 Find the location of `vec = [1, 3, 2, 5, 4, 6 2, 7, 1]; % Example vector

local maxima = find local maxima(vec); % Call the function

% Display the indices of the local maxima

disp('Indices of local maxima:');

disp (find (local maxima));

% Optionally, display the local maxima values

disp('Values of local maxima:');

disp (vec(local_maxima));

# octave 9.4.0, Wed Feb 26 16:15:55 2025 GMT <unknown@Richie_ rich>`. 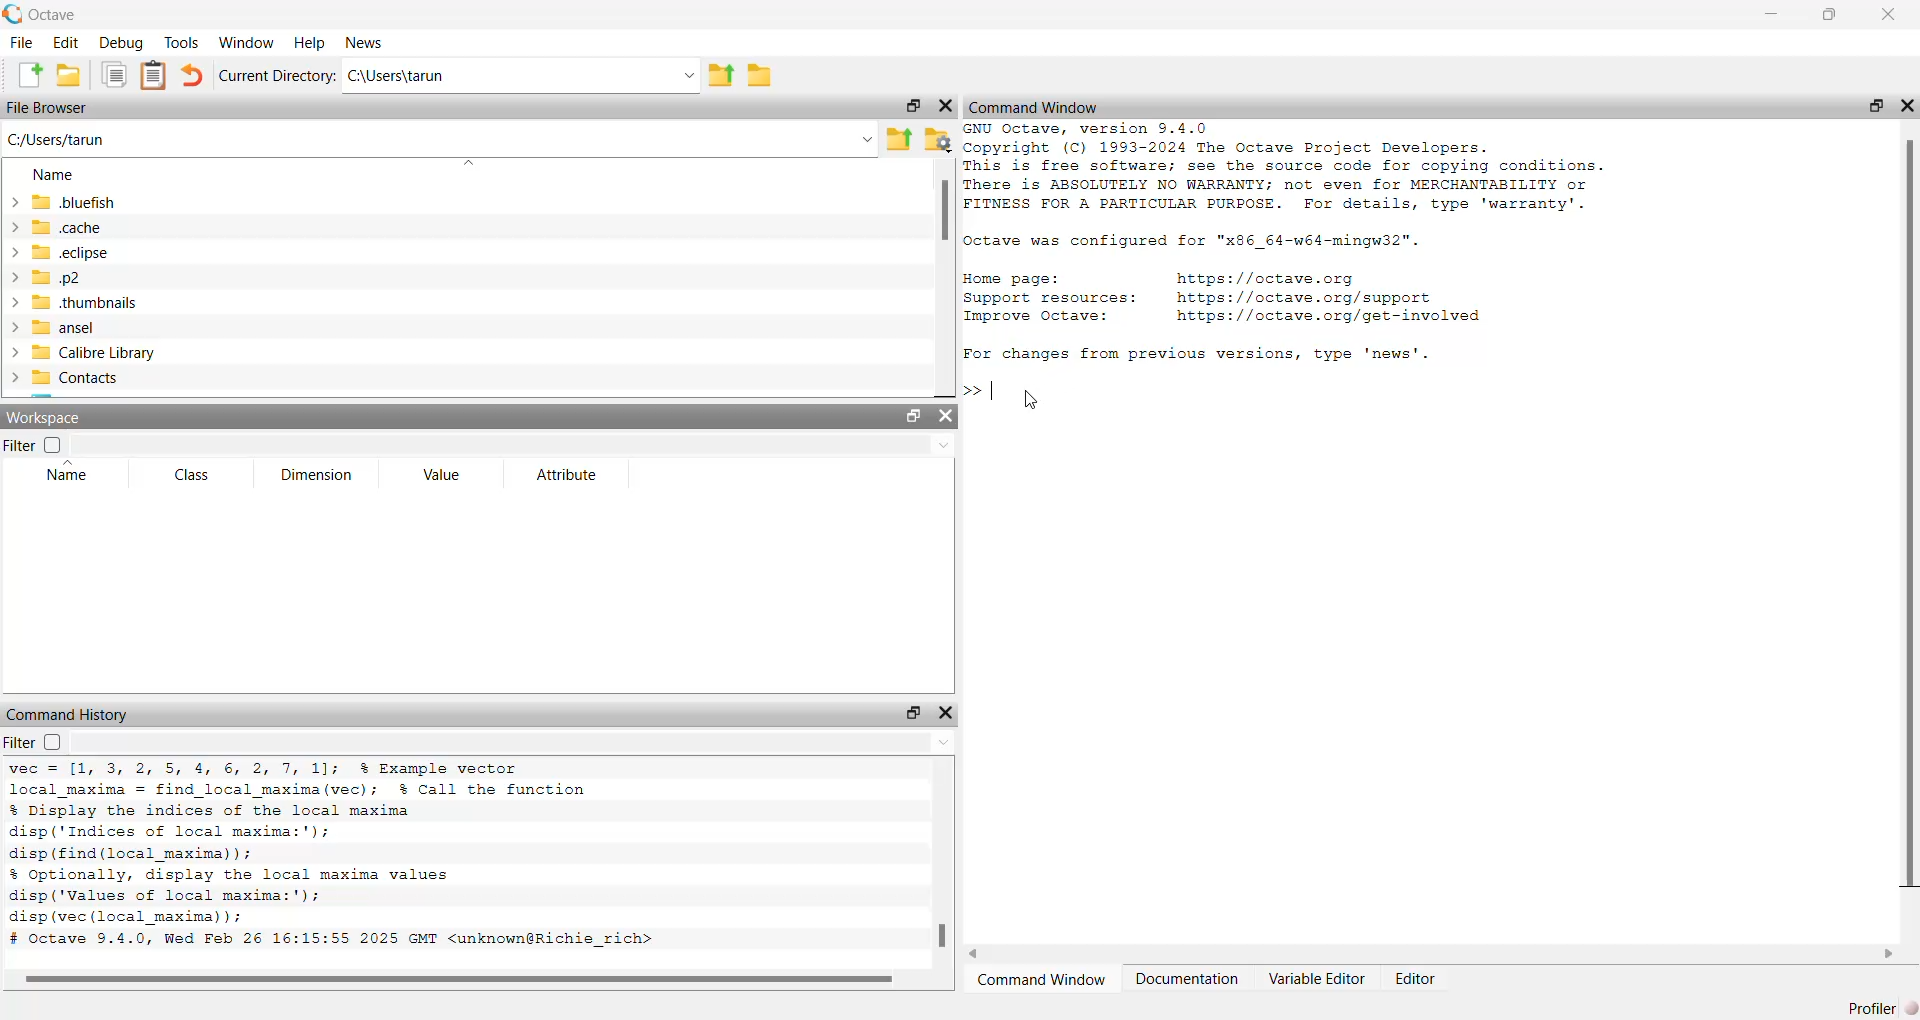

vec = [1, 3, 2, 5, 4, 6 2, 7, 1]; % Example vector

local maxima = find local maxima(vec); % Call the function

% Display the indices of the local maxima

disp('Indices of local maxima:');

disp (find (local maxima));

% Optionally, display the local maxima values

disp('Values of local maxima:');

disp (vec(local_maxima));

# octave 9.4.0, Wed Feb 26 16:15:55 2025 GMT <unknown@Richie_ rich> is located at coordinates (378, 859).